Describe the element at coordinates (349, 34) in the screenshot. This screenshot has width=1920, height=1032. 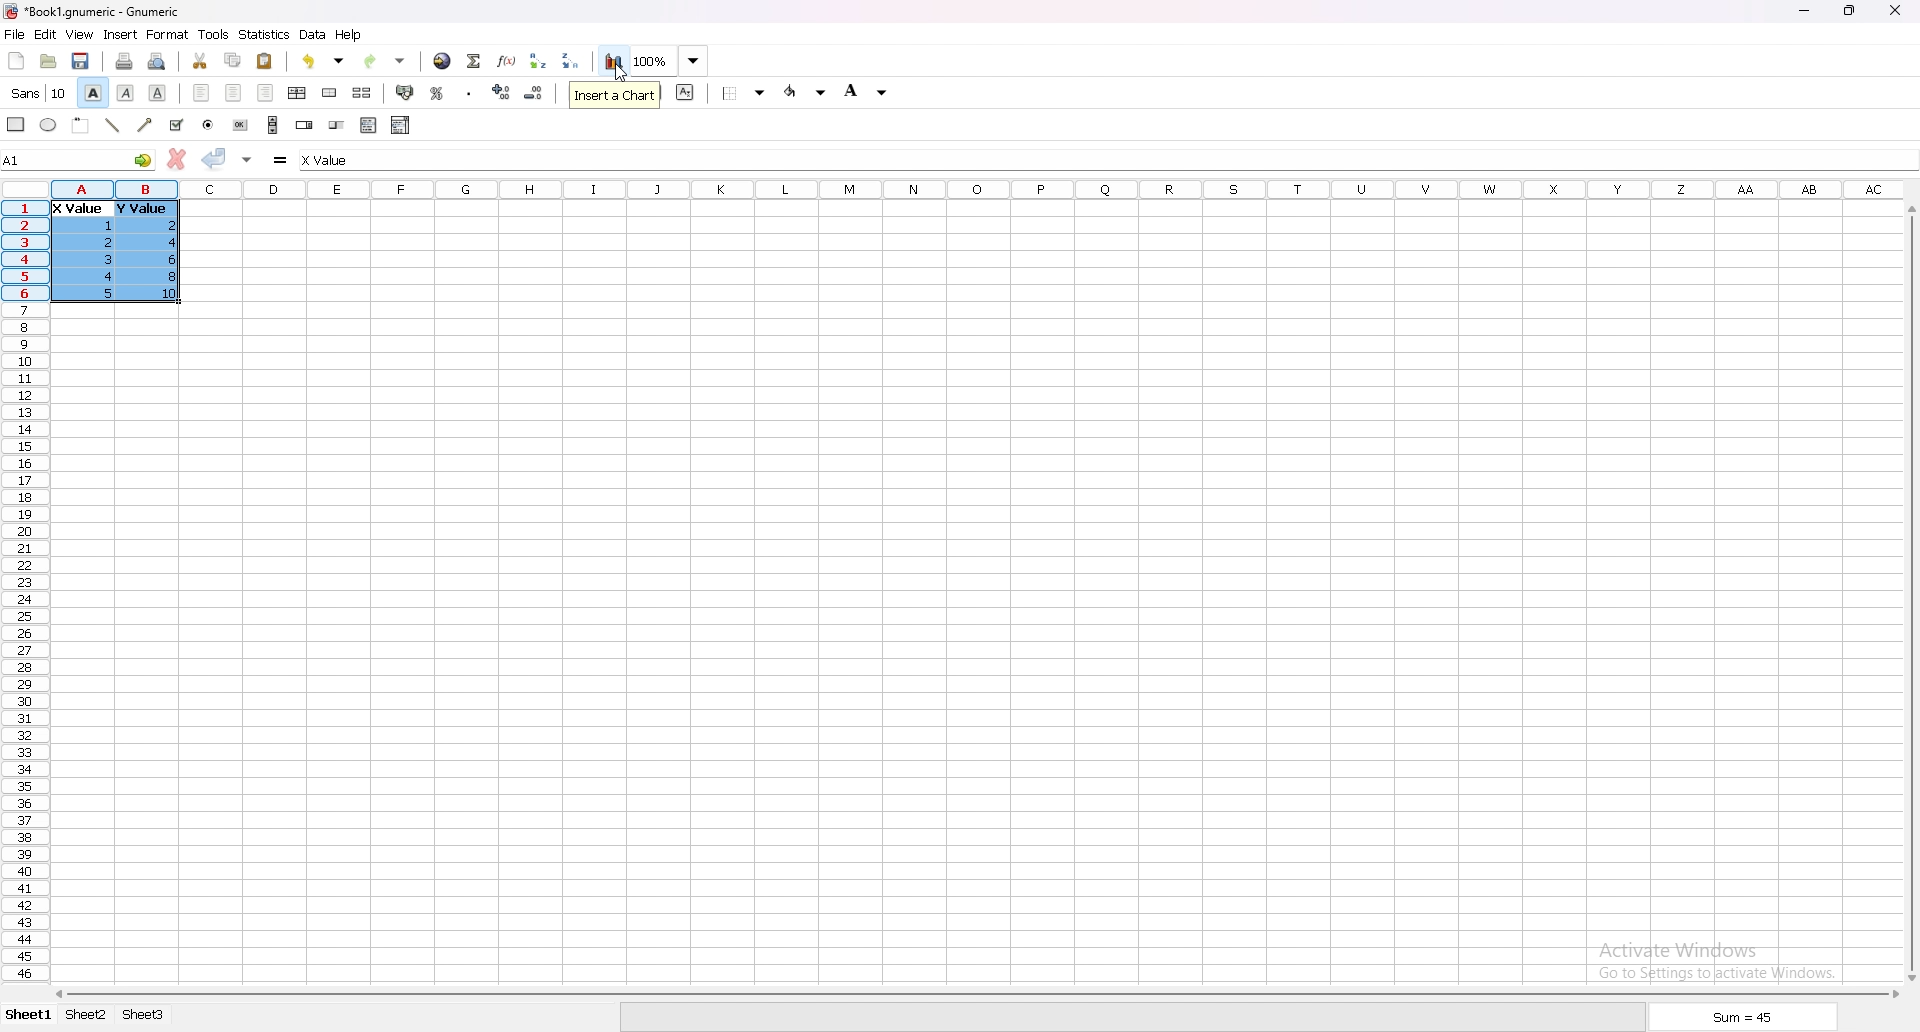
I see `help` at that location.